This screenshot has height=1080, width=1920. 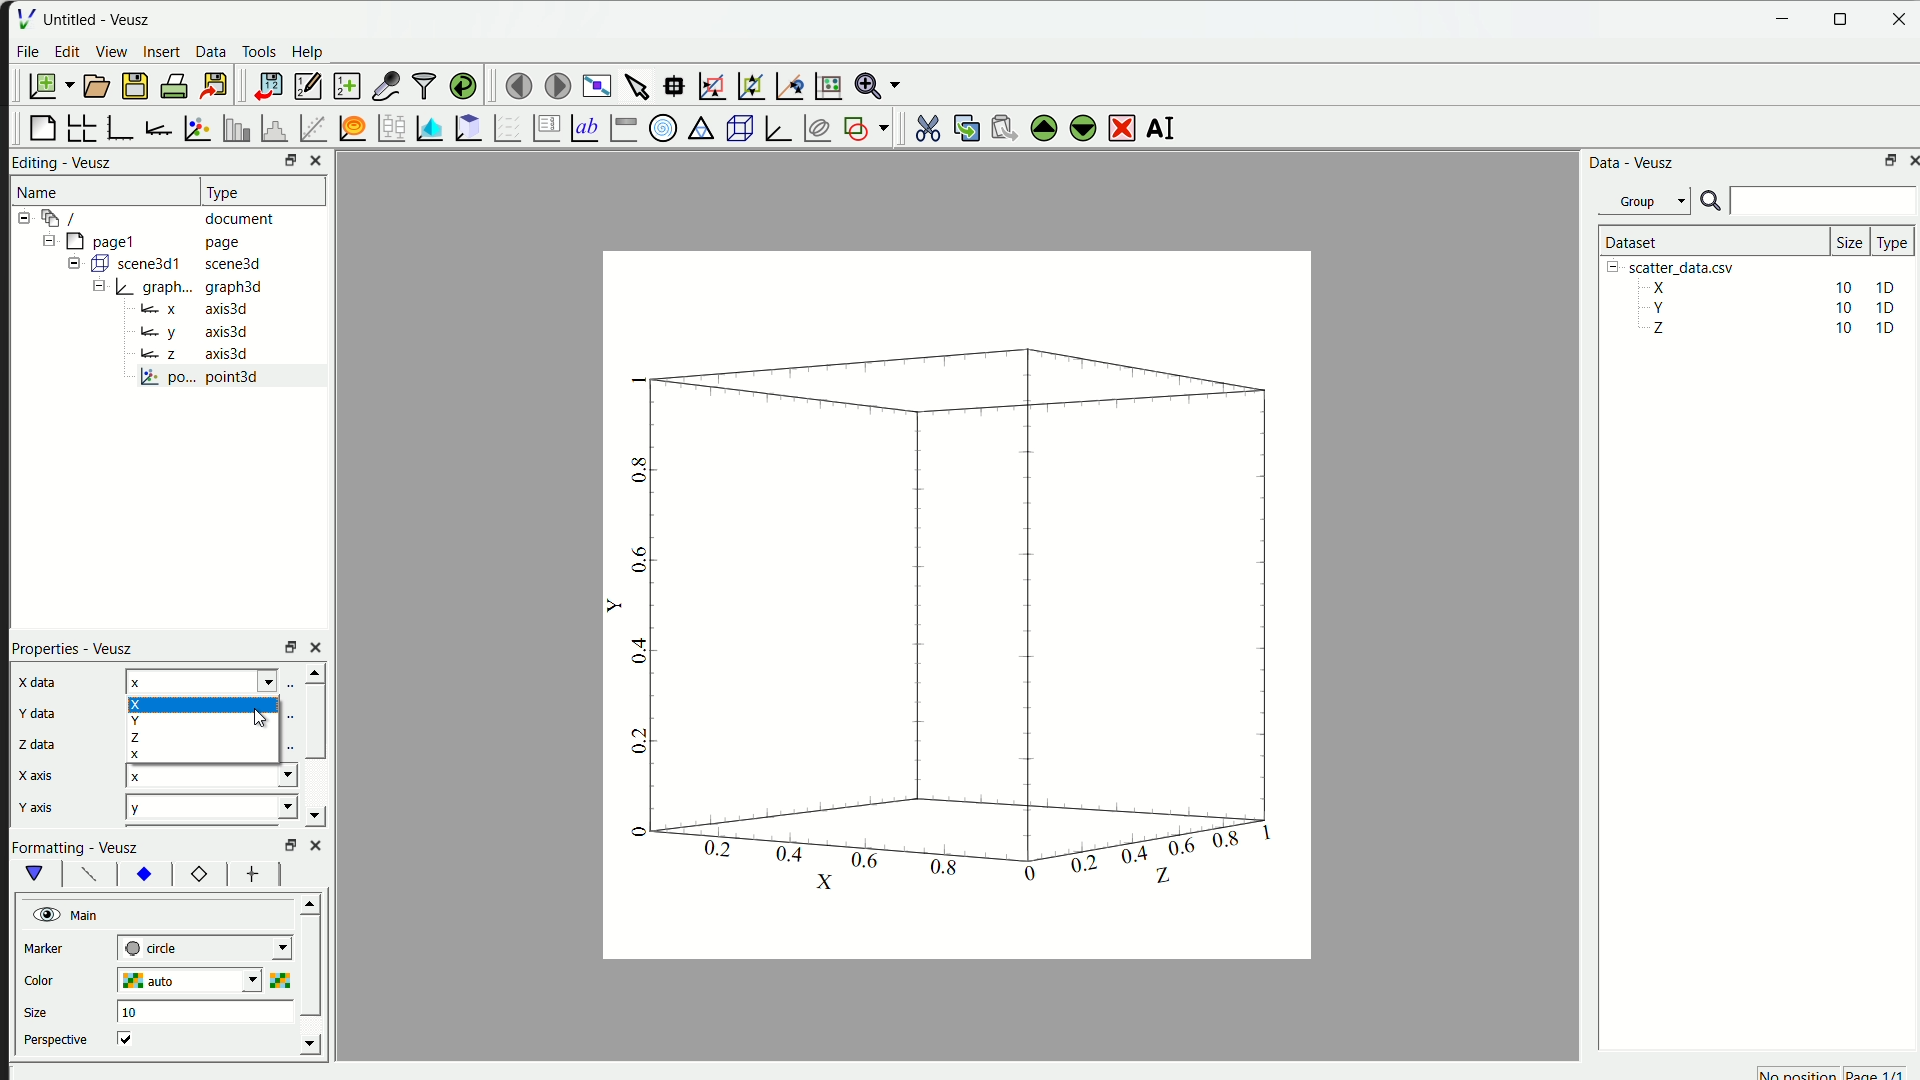 I want to click on maximize, so click(x=1886, y=158).